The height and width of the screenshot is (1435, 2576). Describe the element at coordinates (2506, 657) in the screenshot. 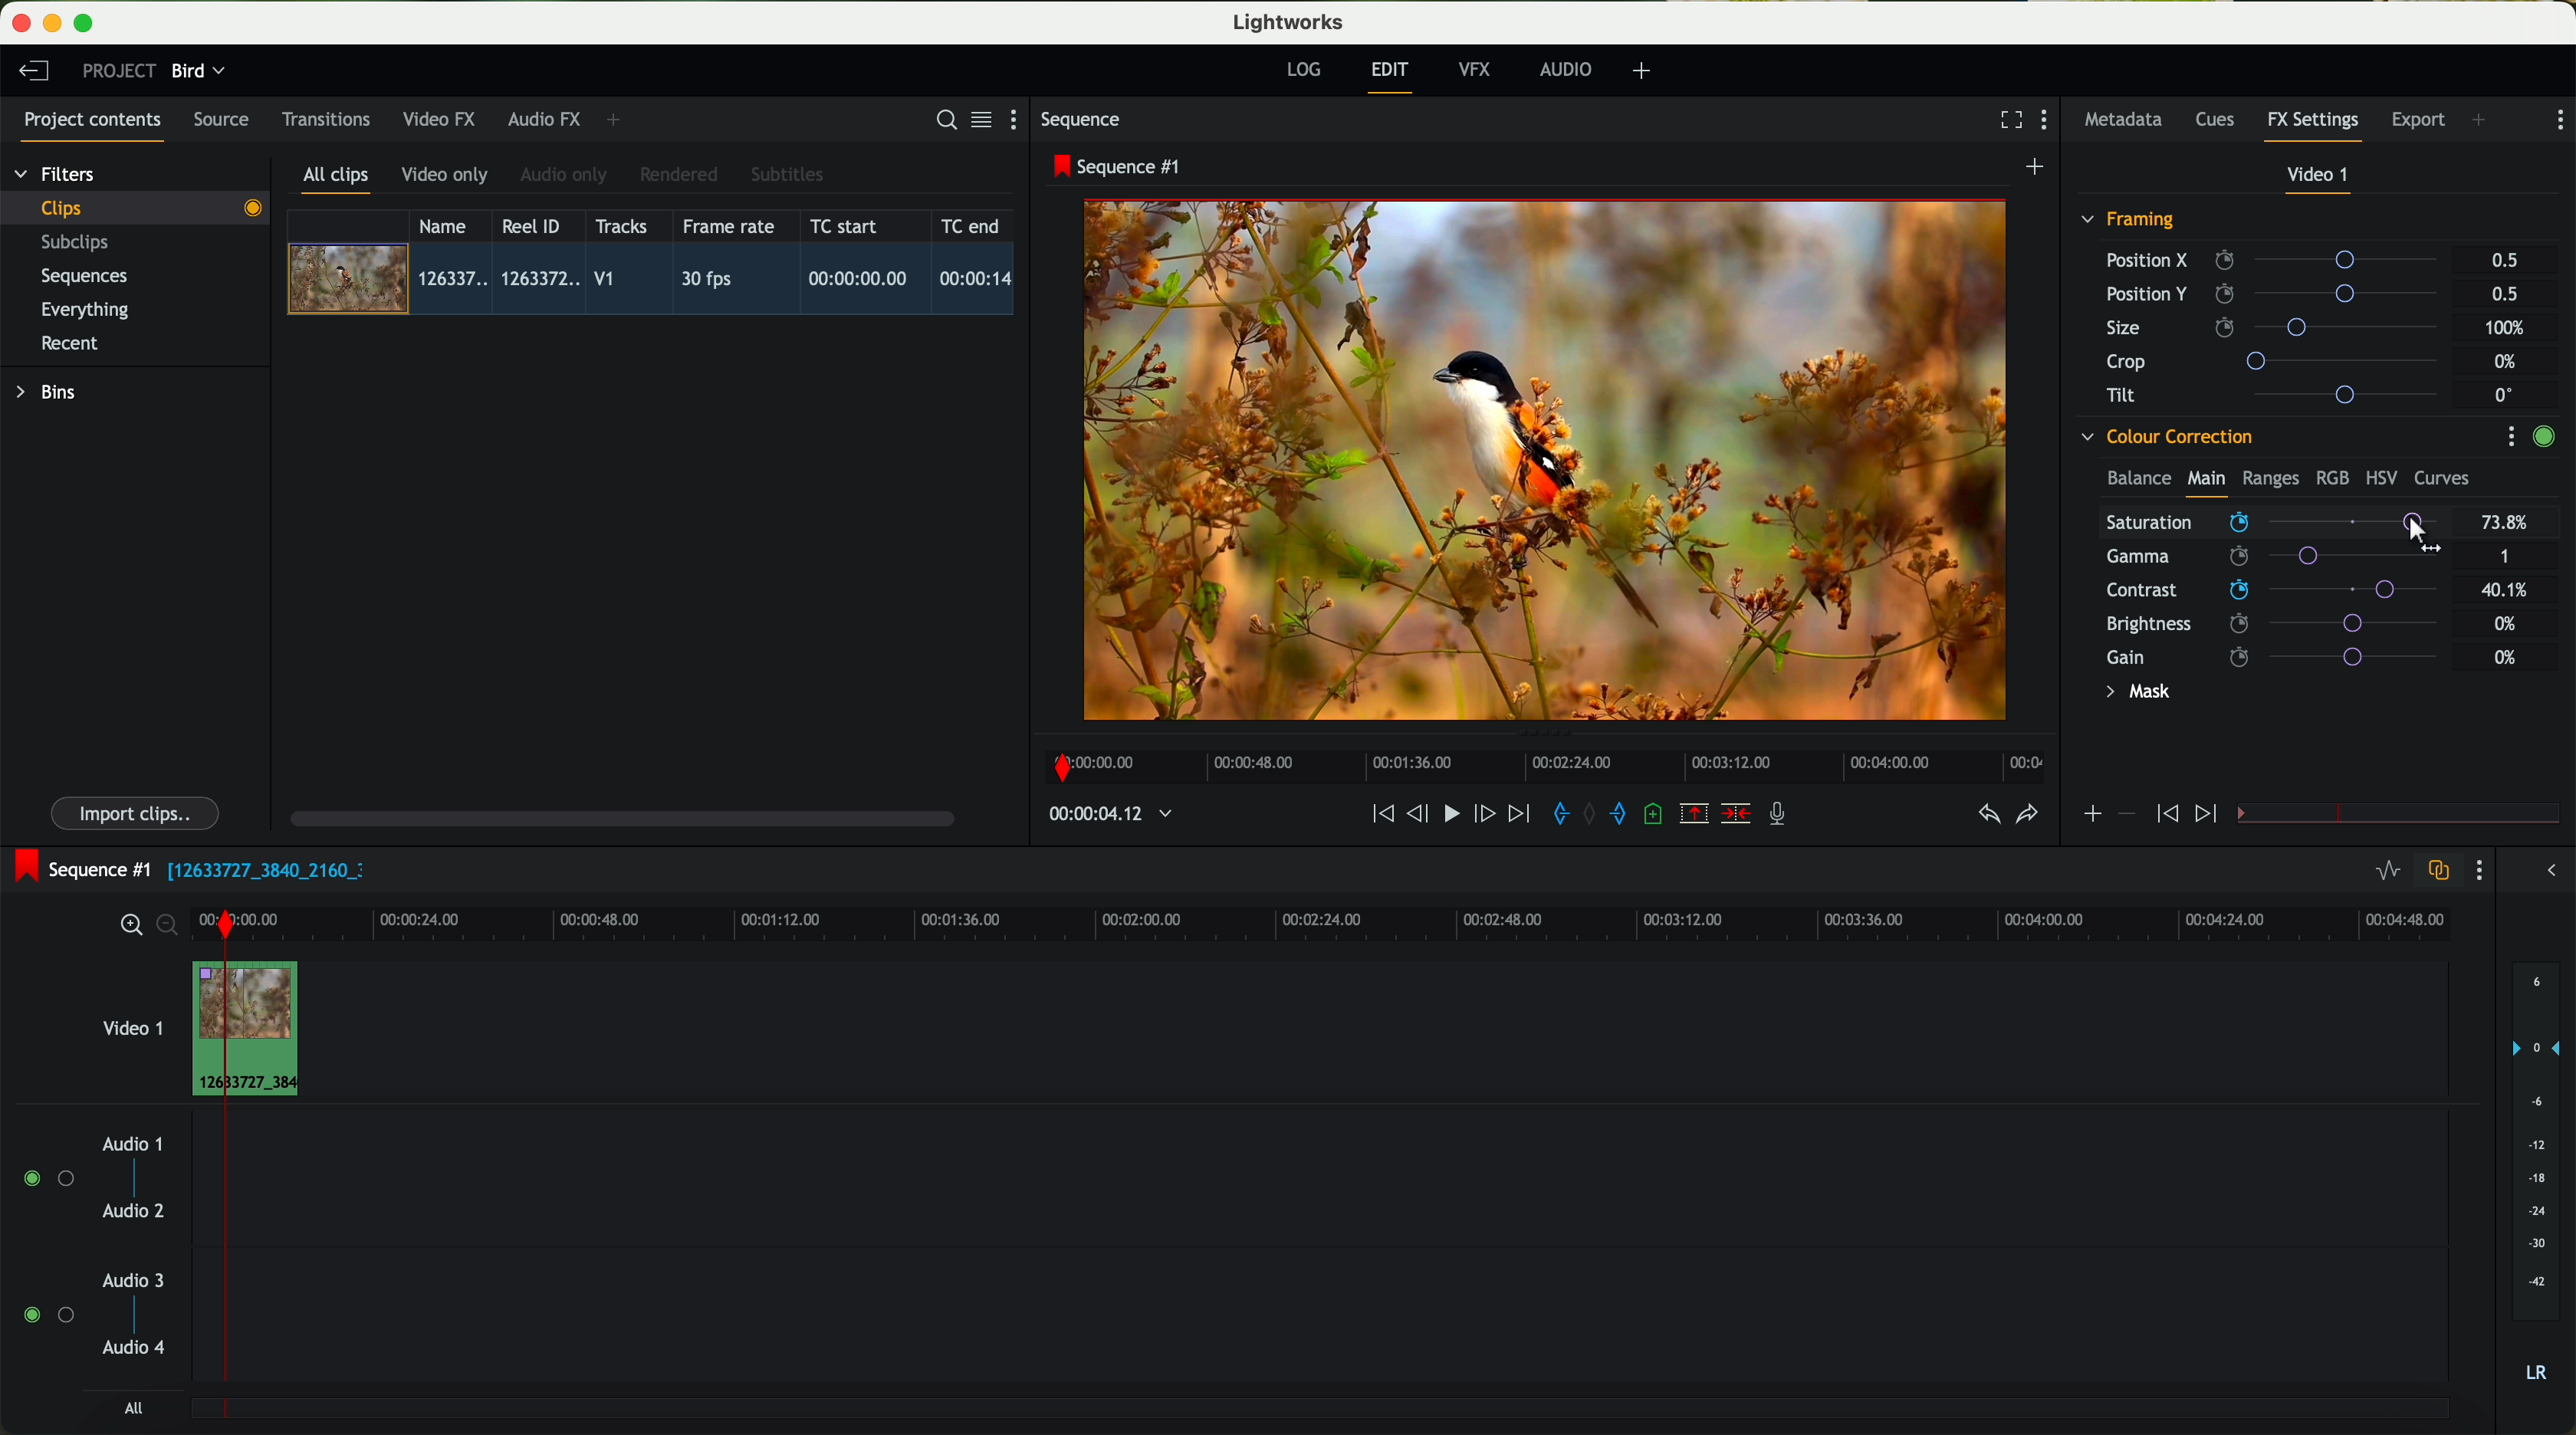

I see `0%` at that location.